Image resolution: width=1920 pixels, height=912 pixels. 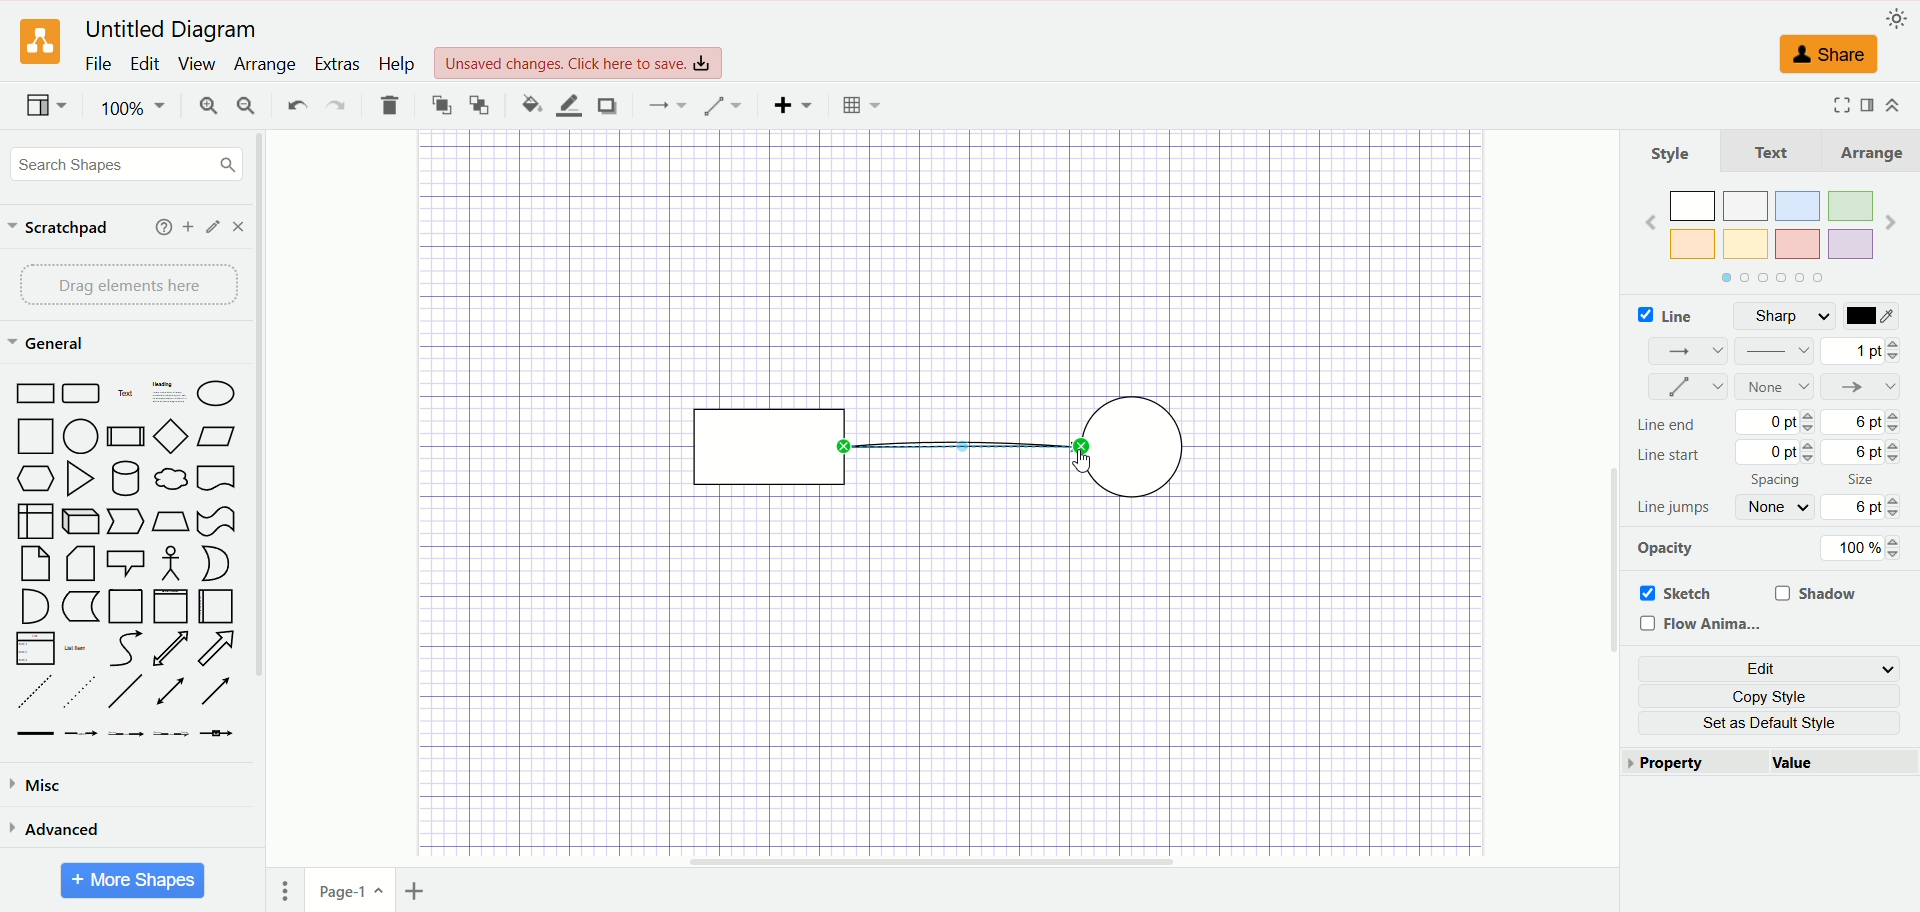 I want to click on text, so click(x=1772, y=150).